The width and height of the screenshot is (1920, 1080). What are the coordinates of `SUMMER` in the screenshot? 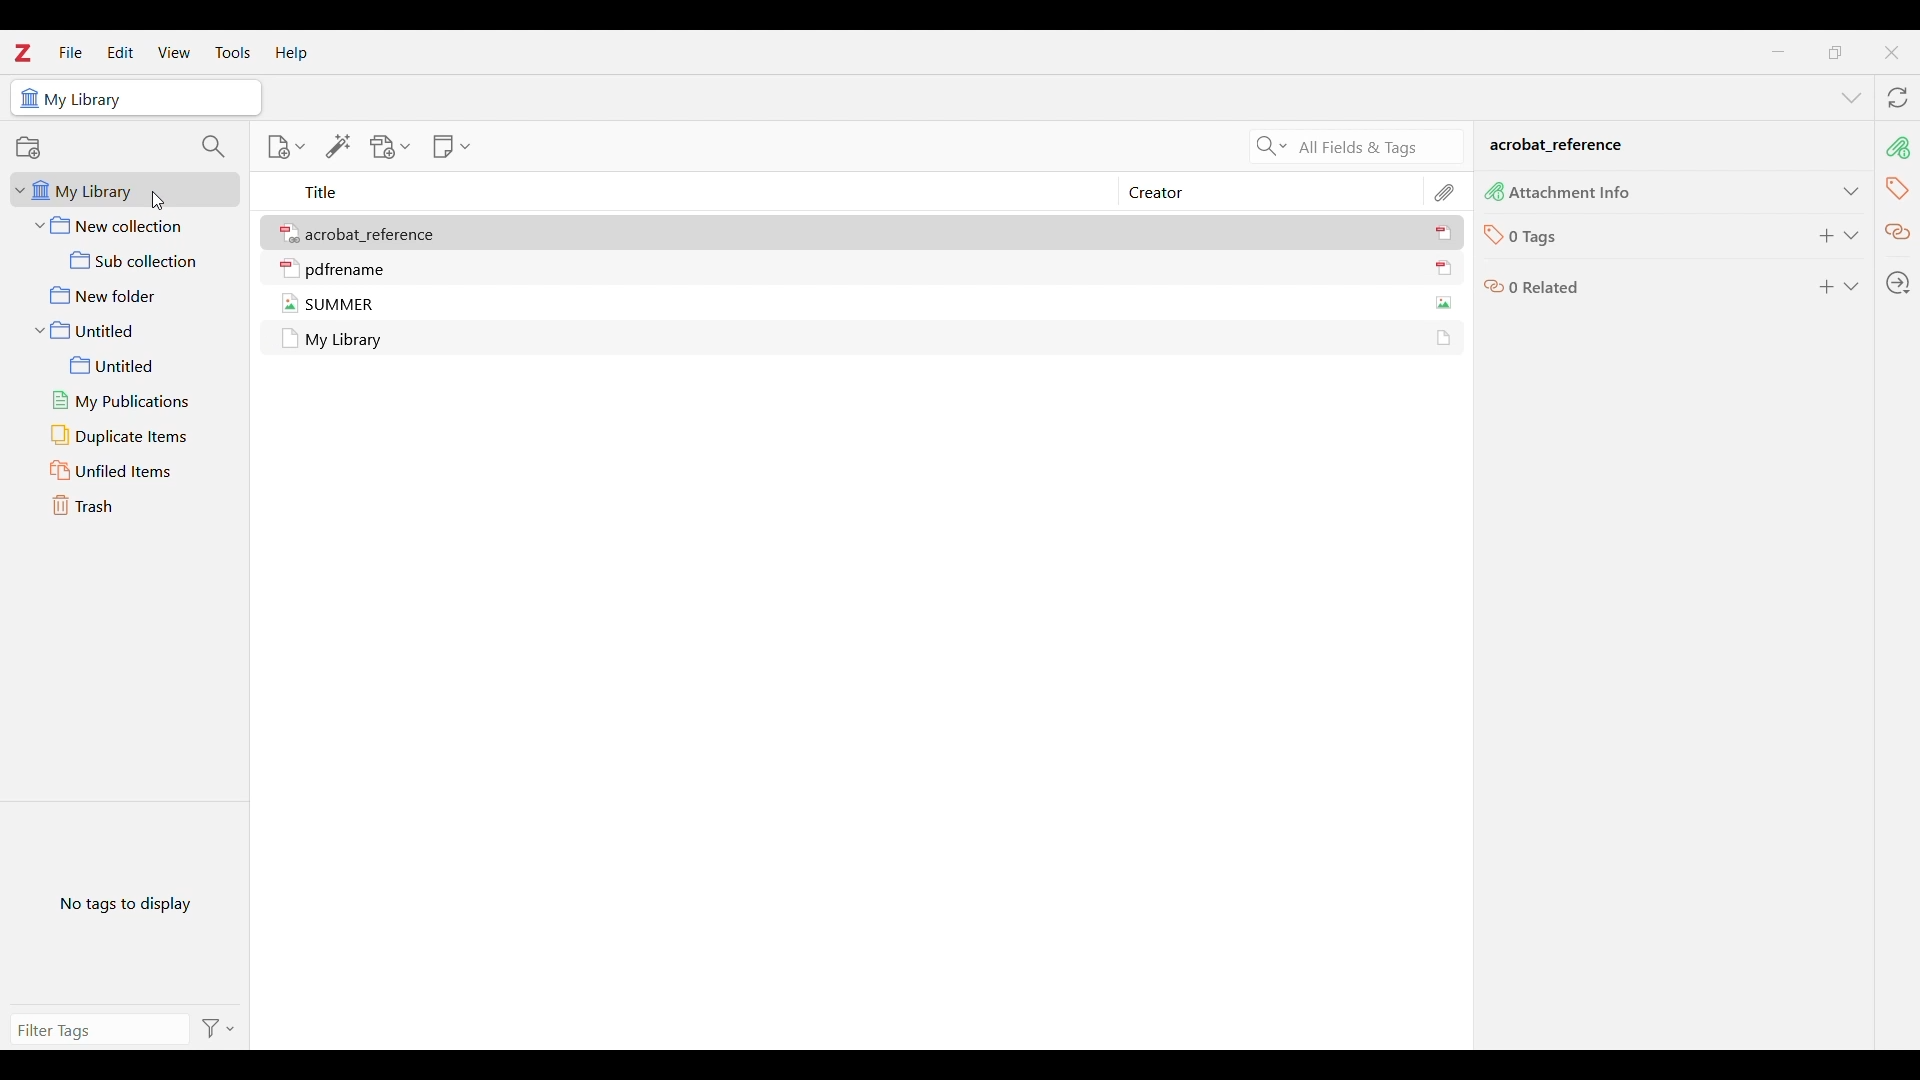 It's located at (341, 305).